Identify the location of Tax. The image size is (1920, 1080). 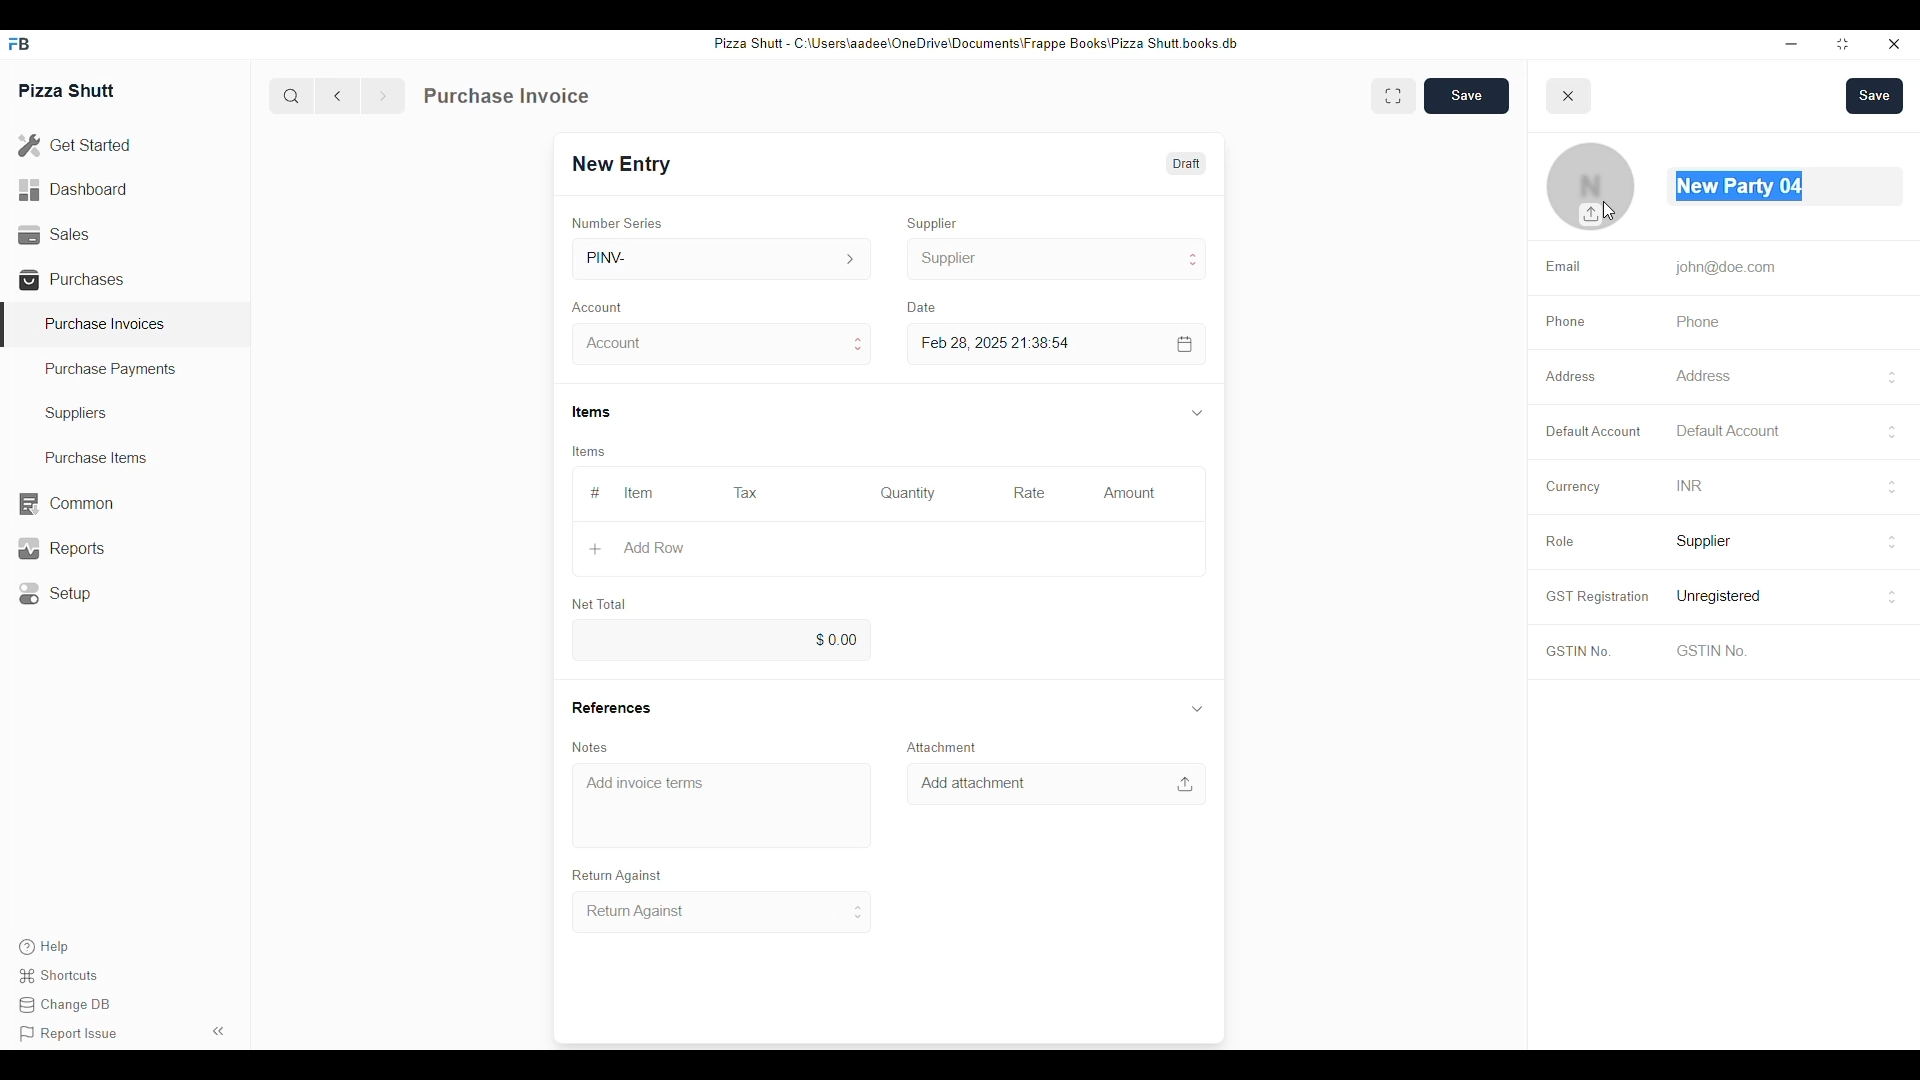
(744, 492).